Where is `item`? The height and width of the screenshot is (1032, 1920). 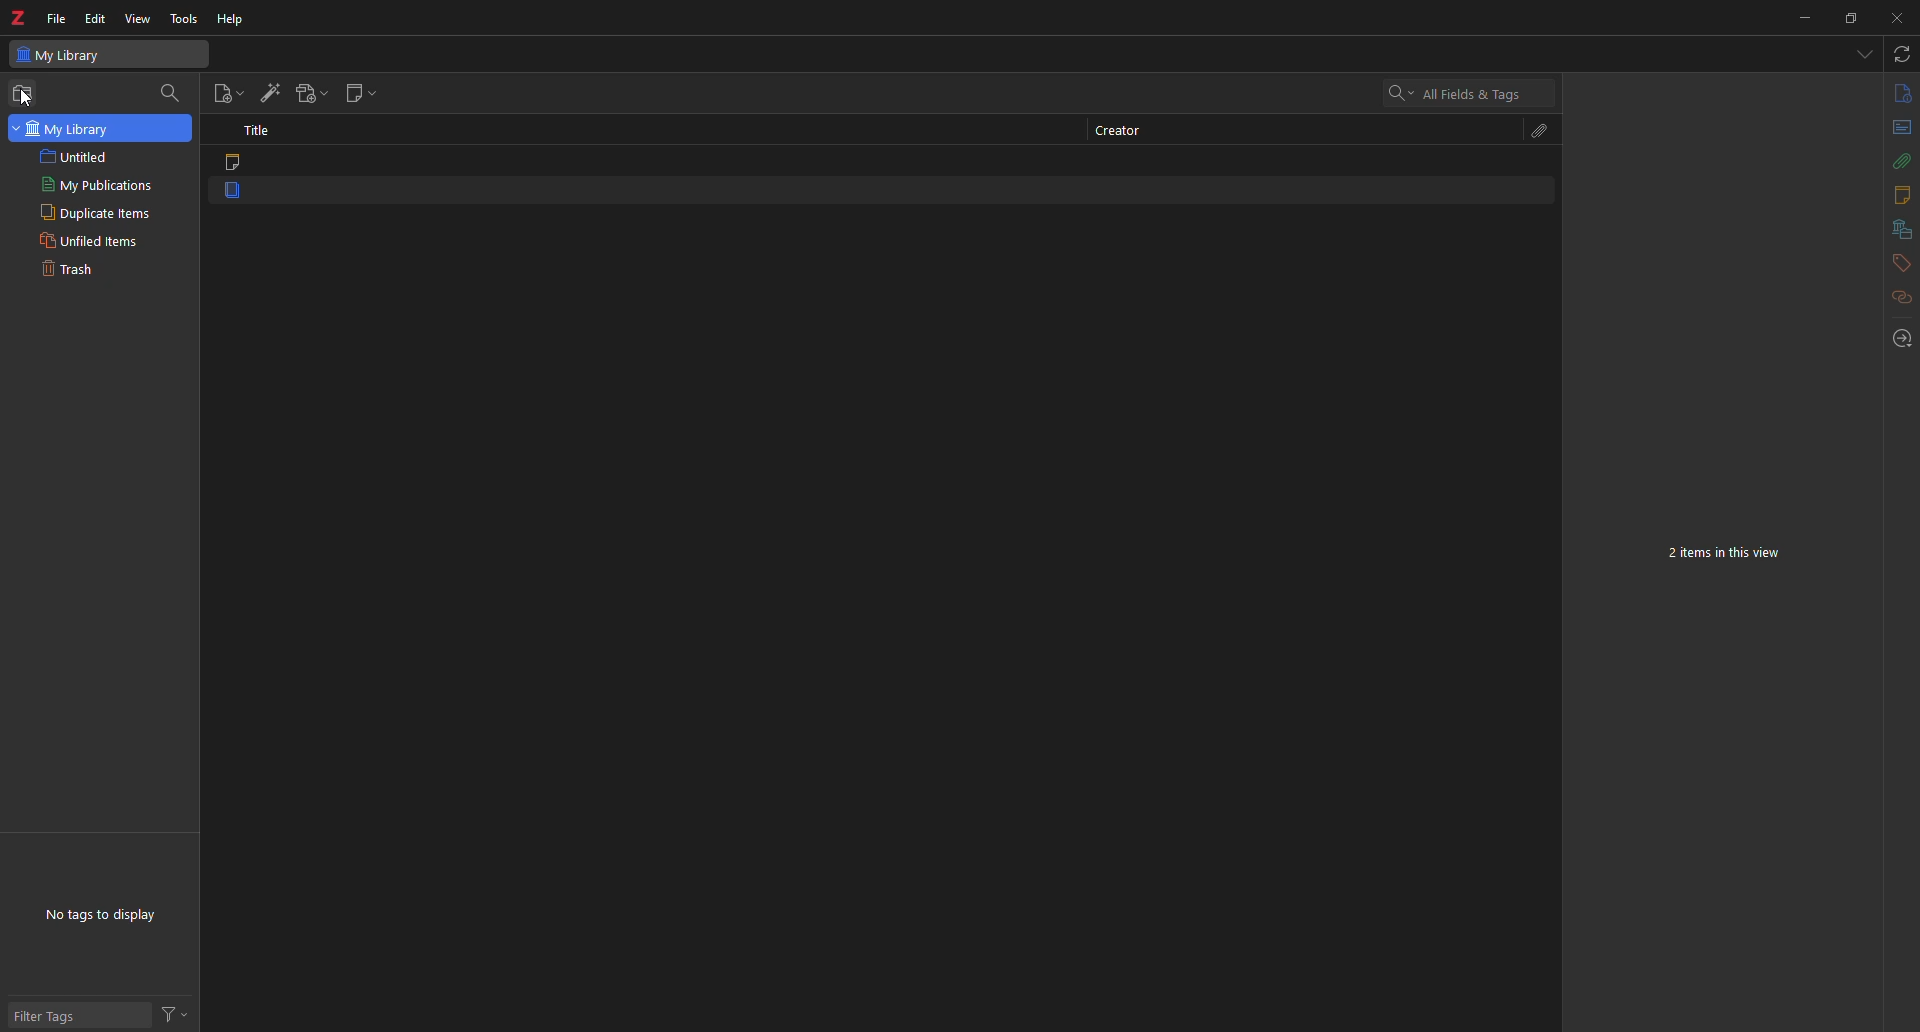 item is located at coordinates (238, 195).